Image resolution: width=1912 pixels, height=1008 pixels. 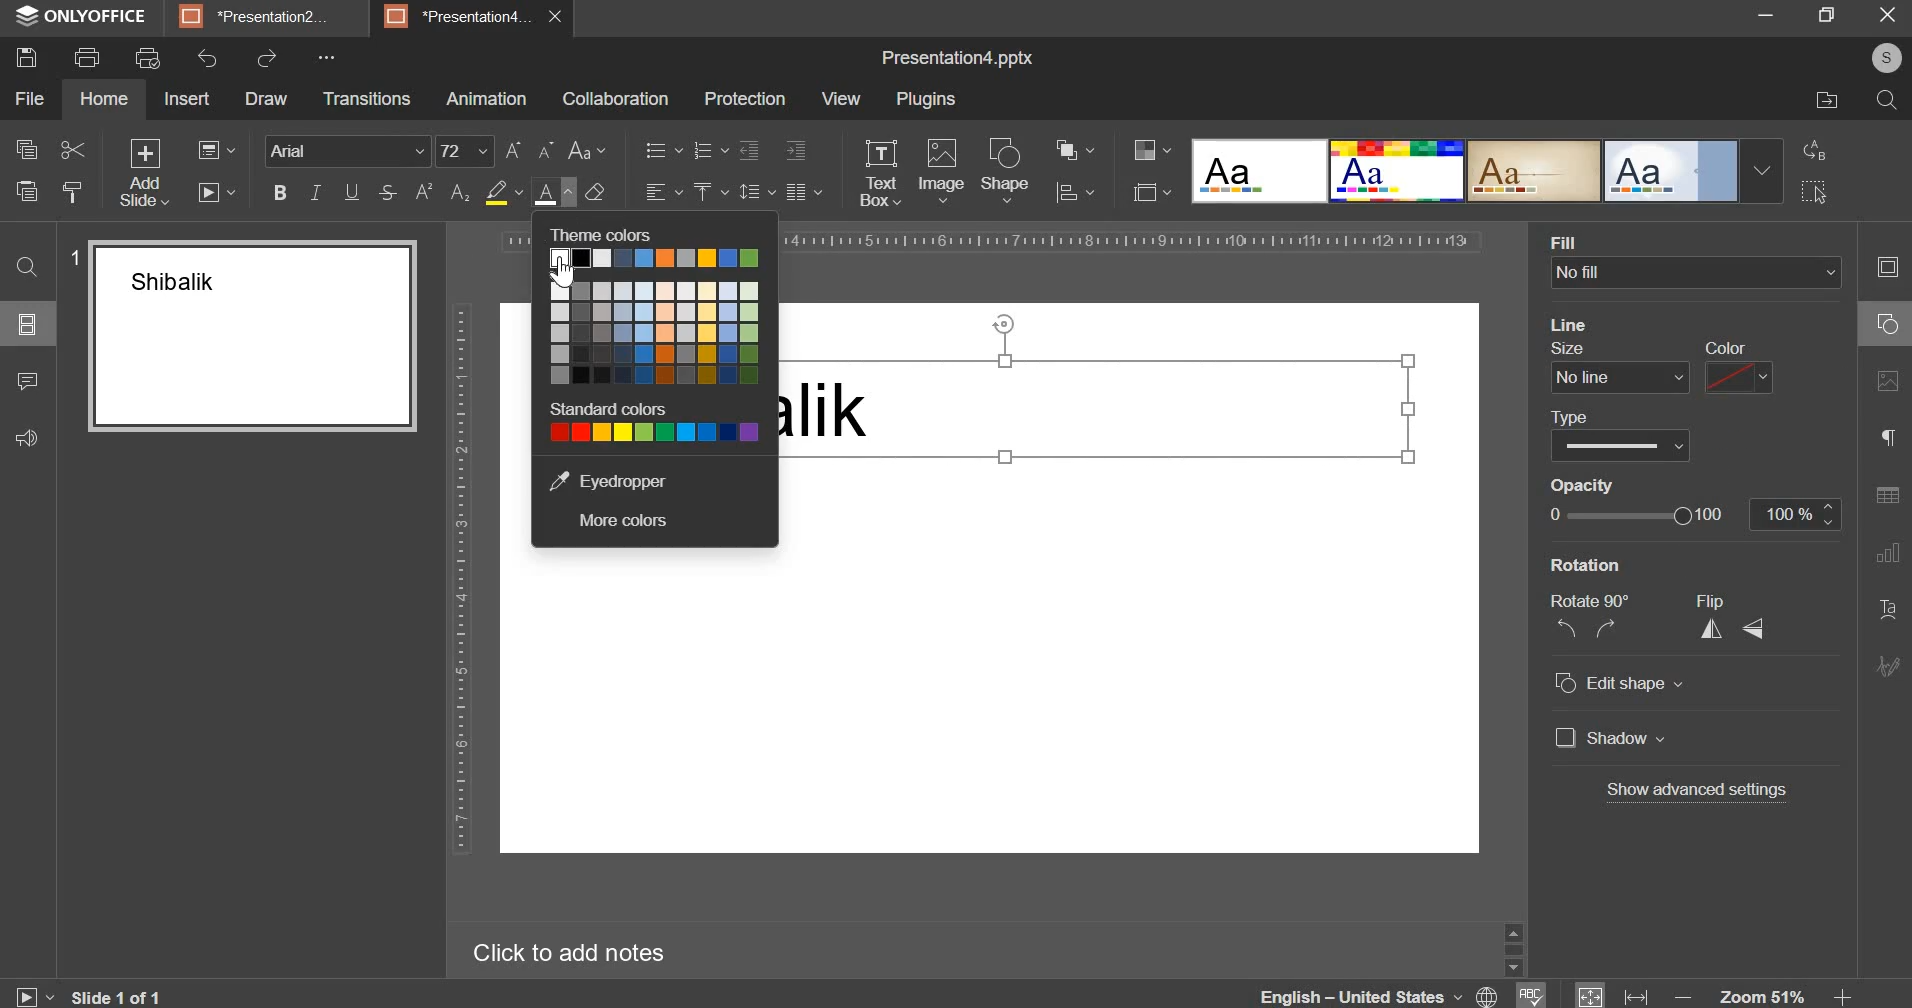 What do you see at coordinates (1882, 439) in the screenshot?
I see `paragraph` at bounding box center [1882, 439].